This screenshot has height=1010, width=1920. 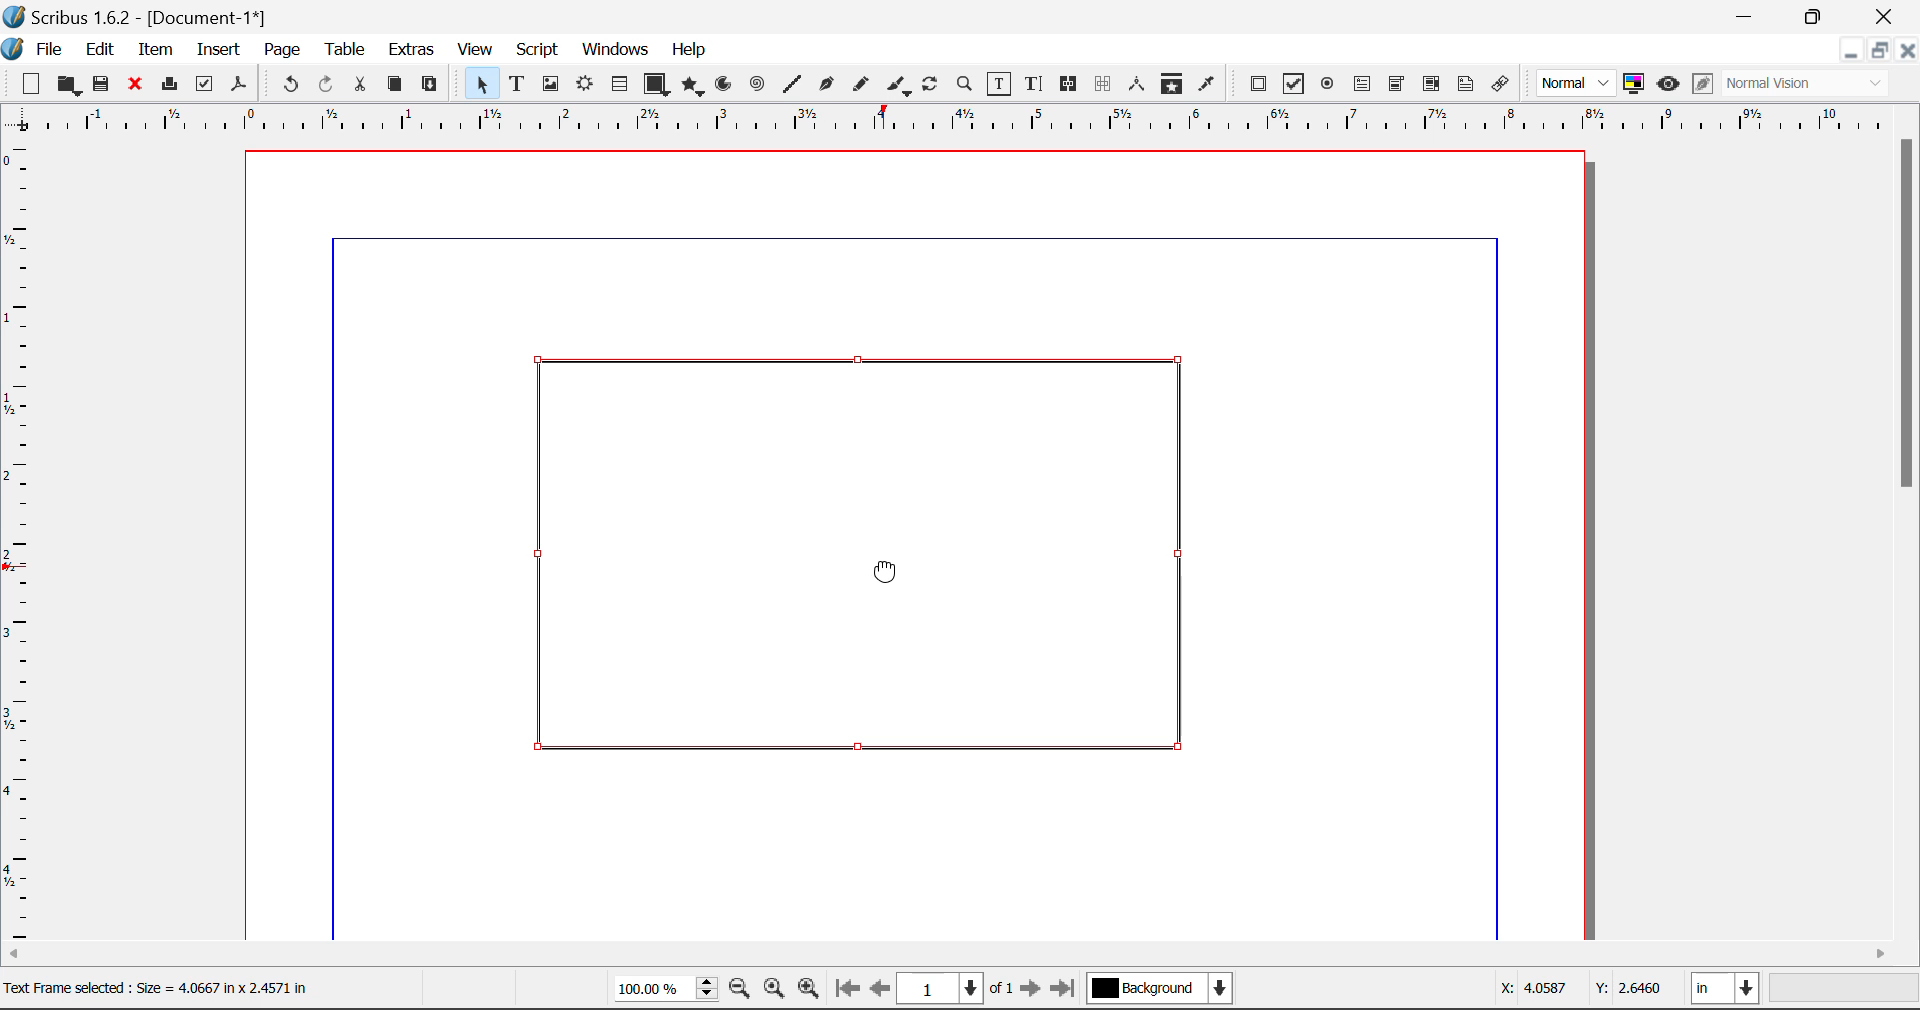 I want to click on Link Annotation, so click(x=1499, y=84).